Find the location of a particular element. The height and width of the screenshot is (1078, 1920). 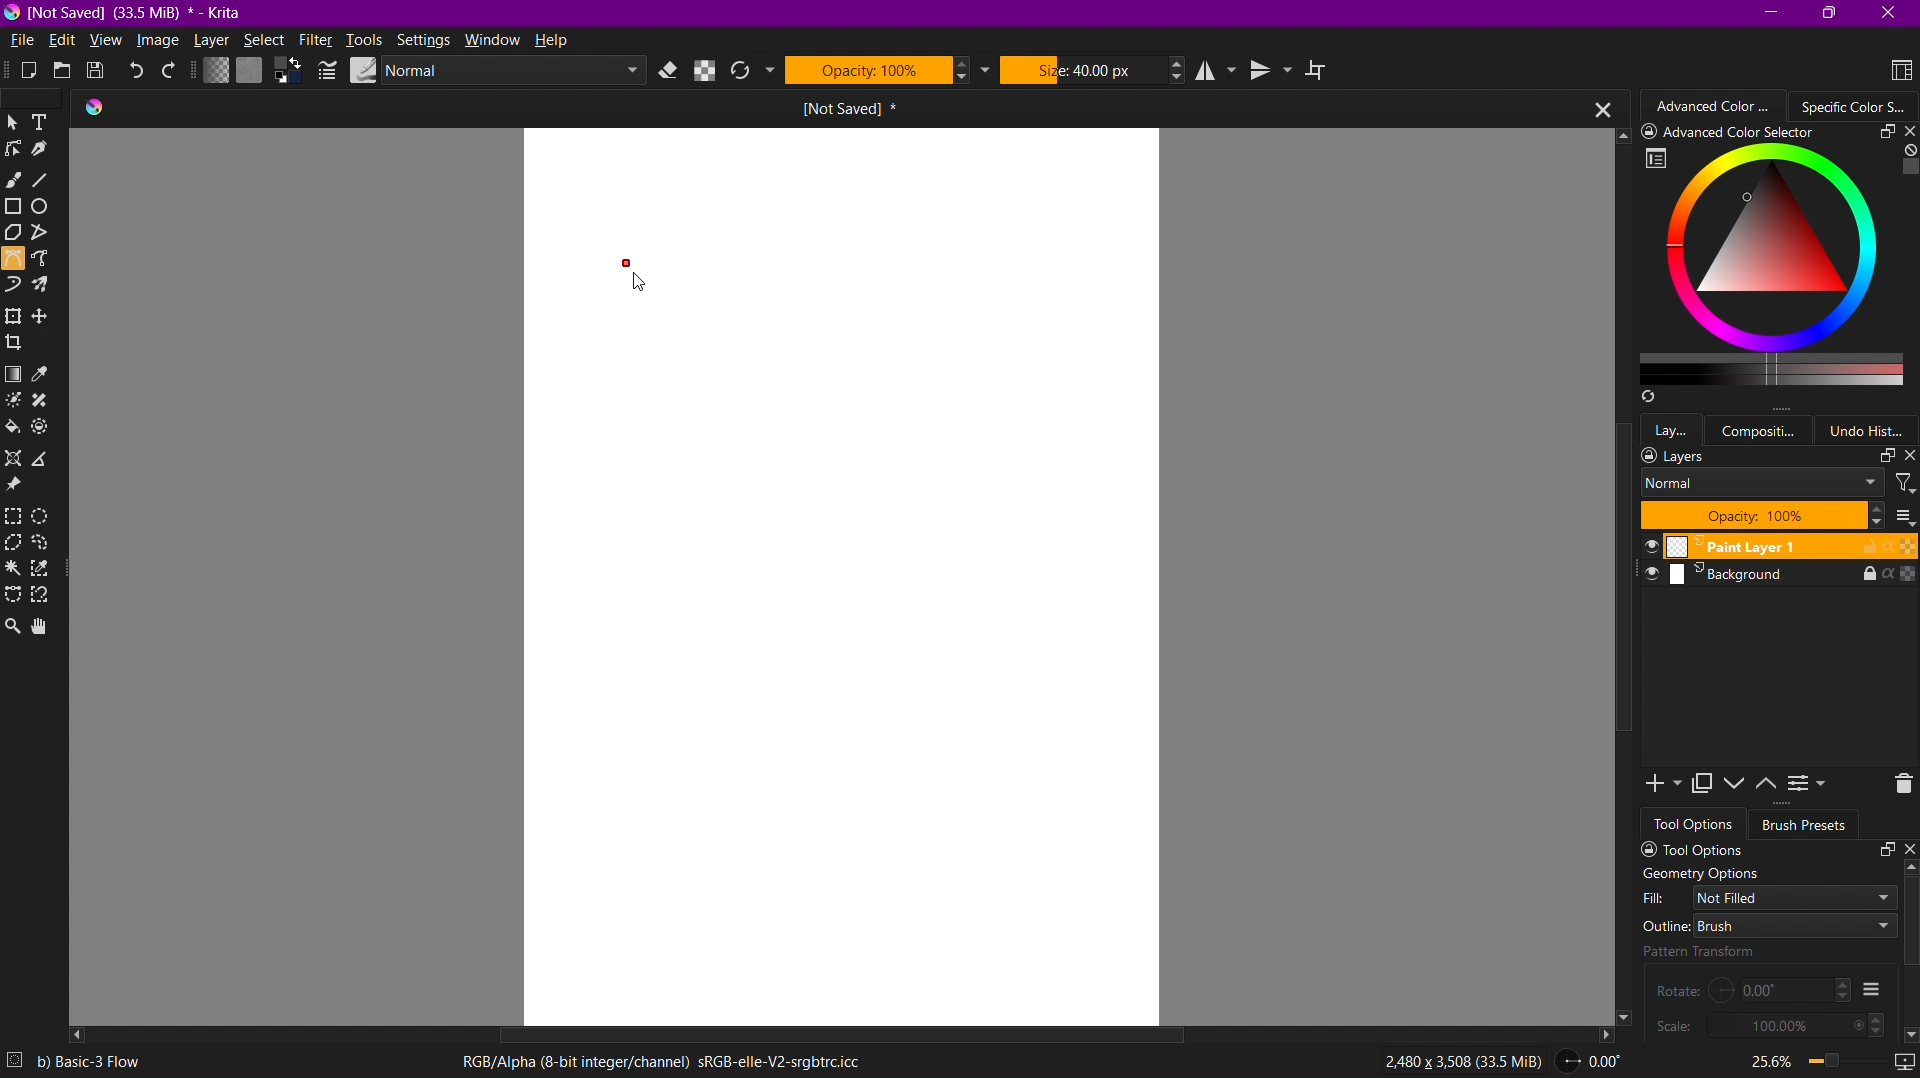

Edit Brush Settings is located at coordinates (325, 71).